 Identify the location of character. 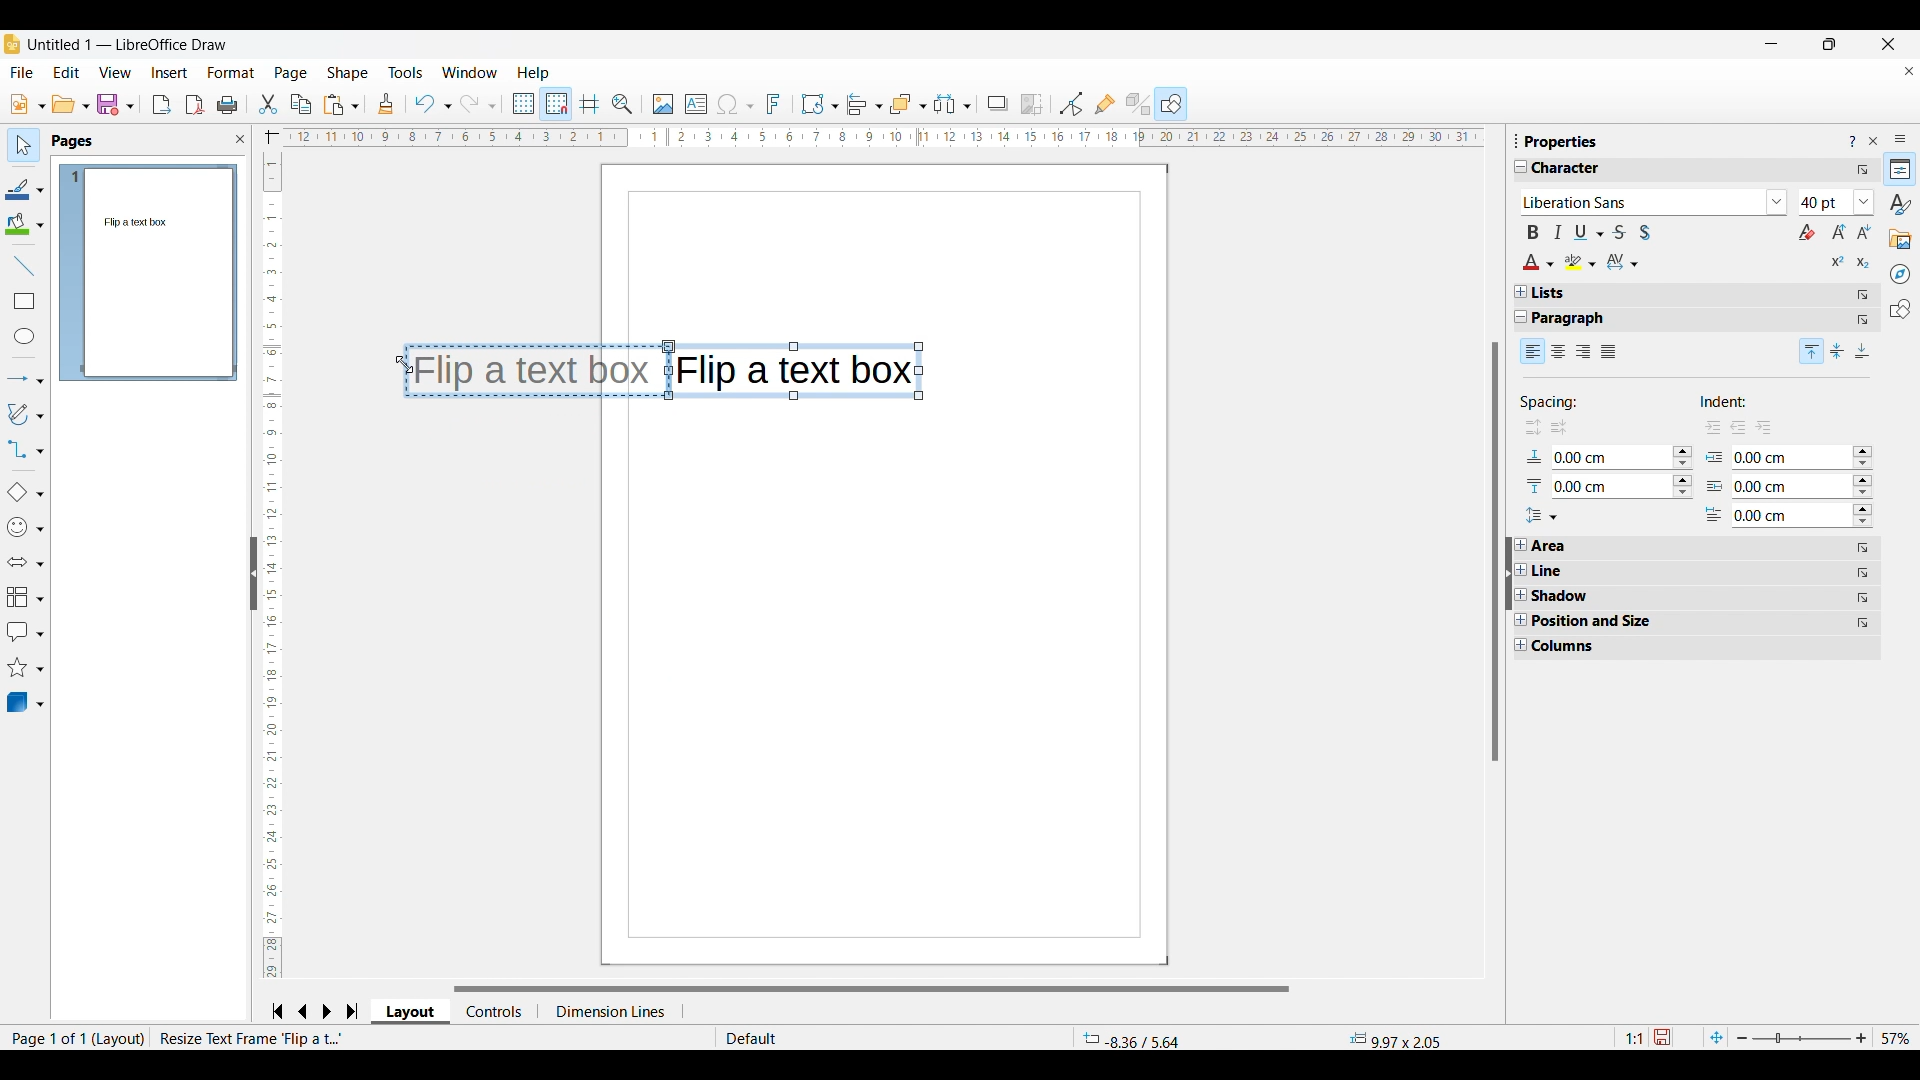
(1575, 169).